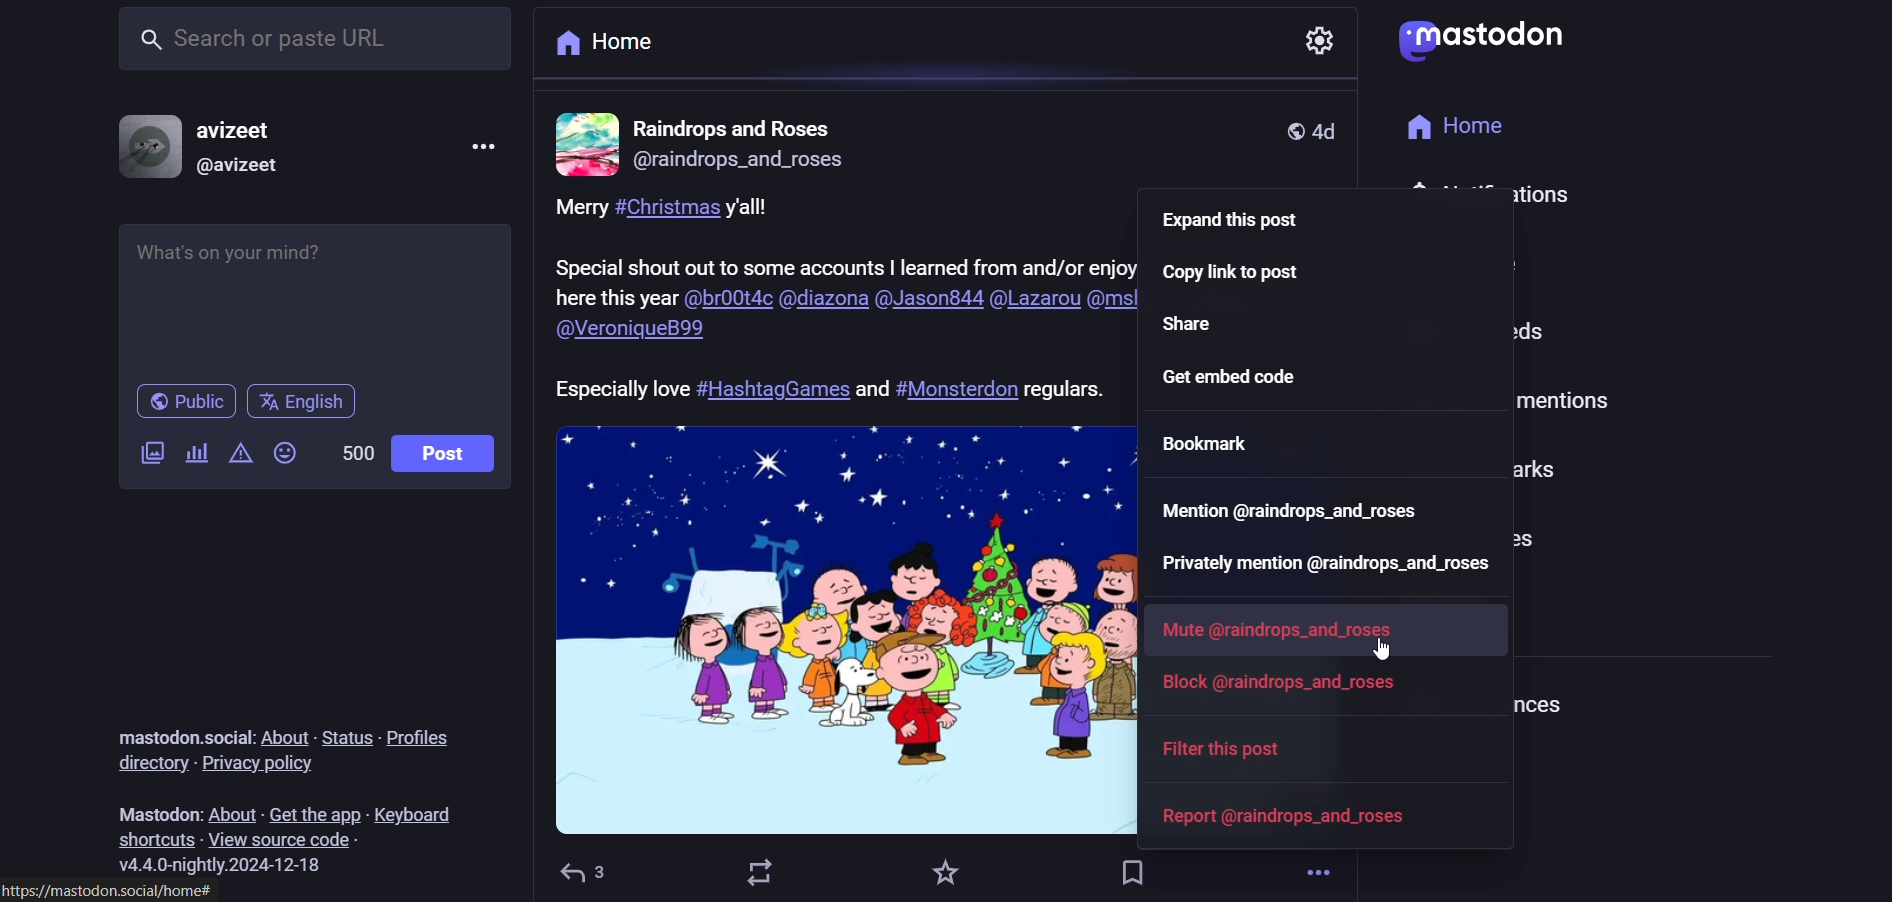 This screenshot has height=902, width=1892. I want to click on @br00t4c, so click(726, 299).